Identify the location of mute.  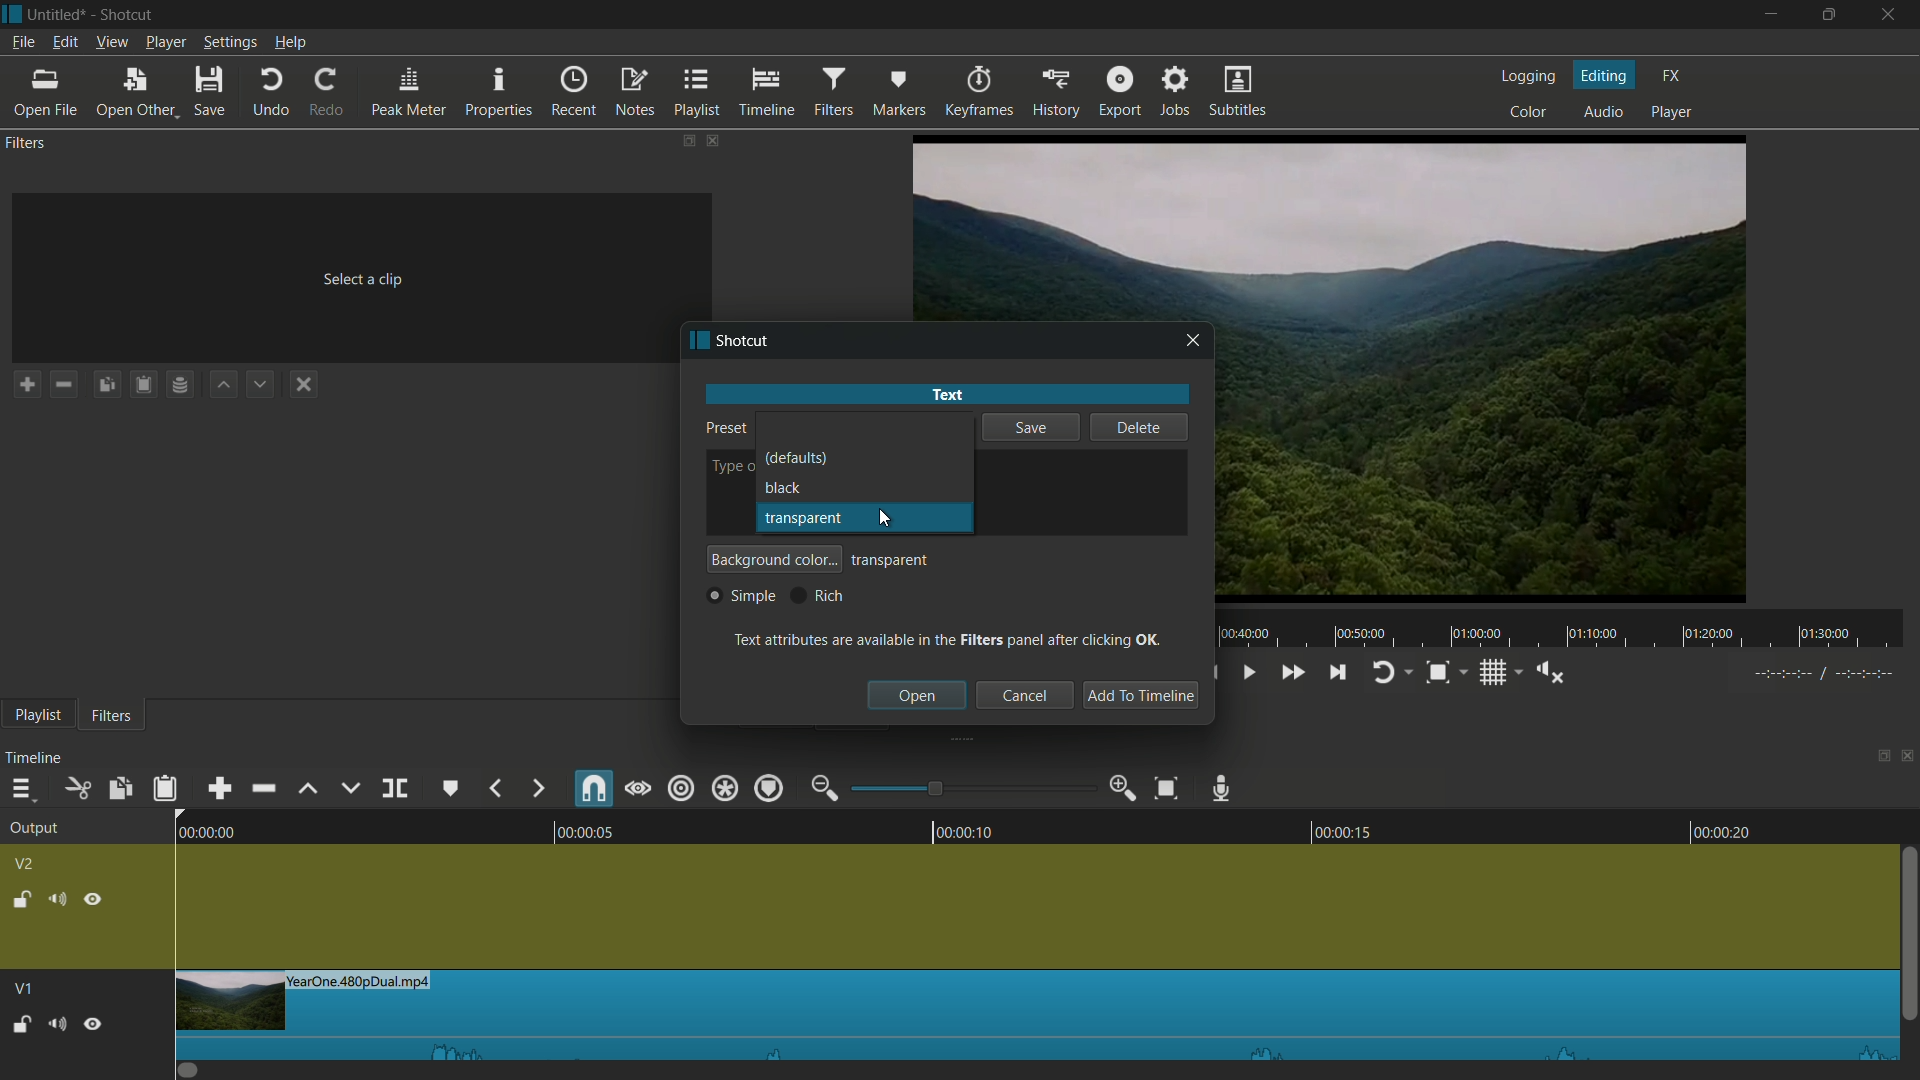
(56, 898).